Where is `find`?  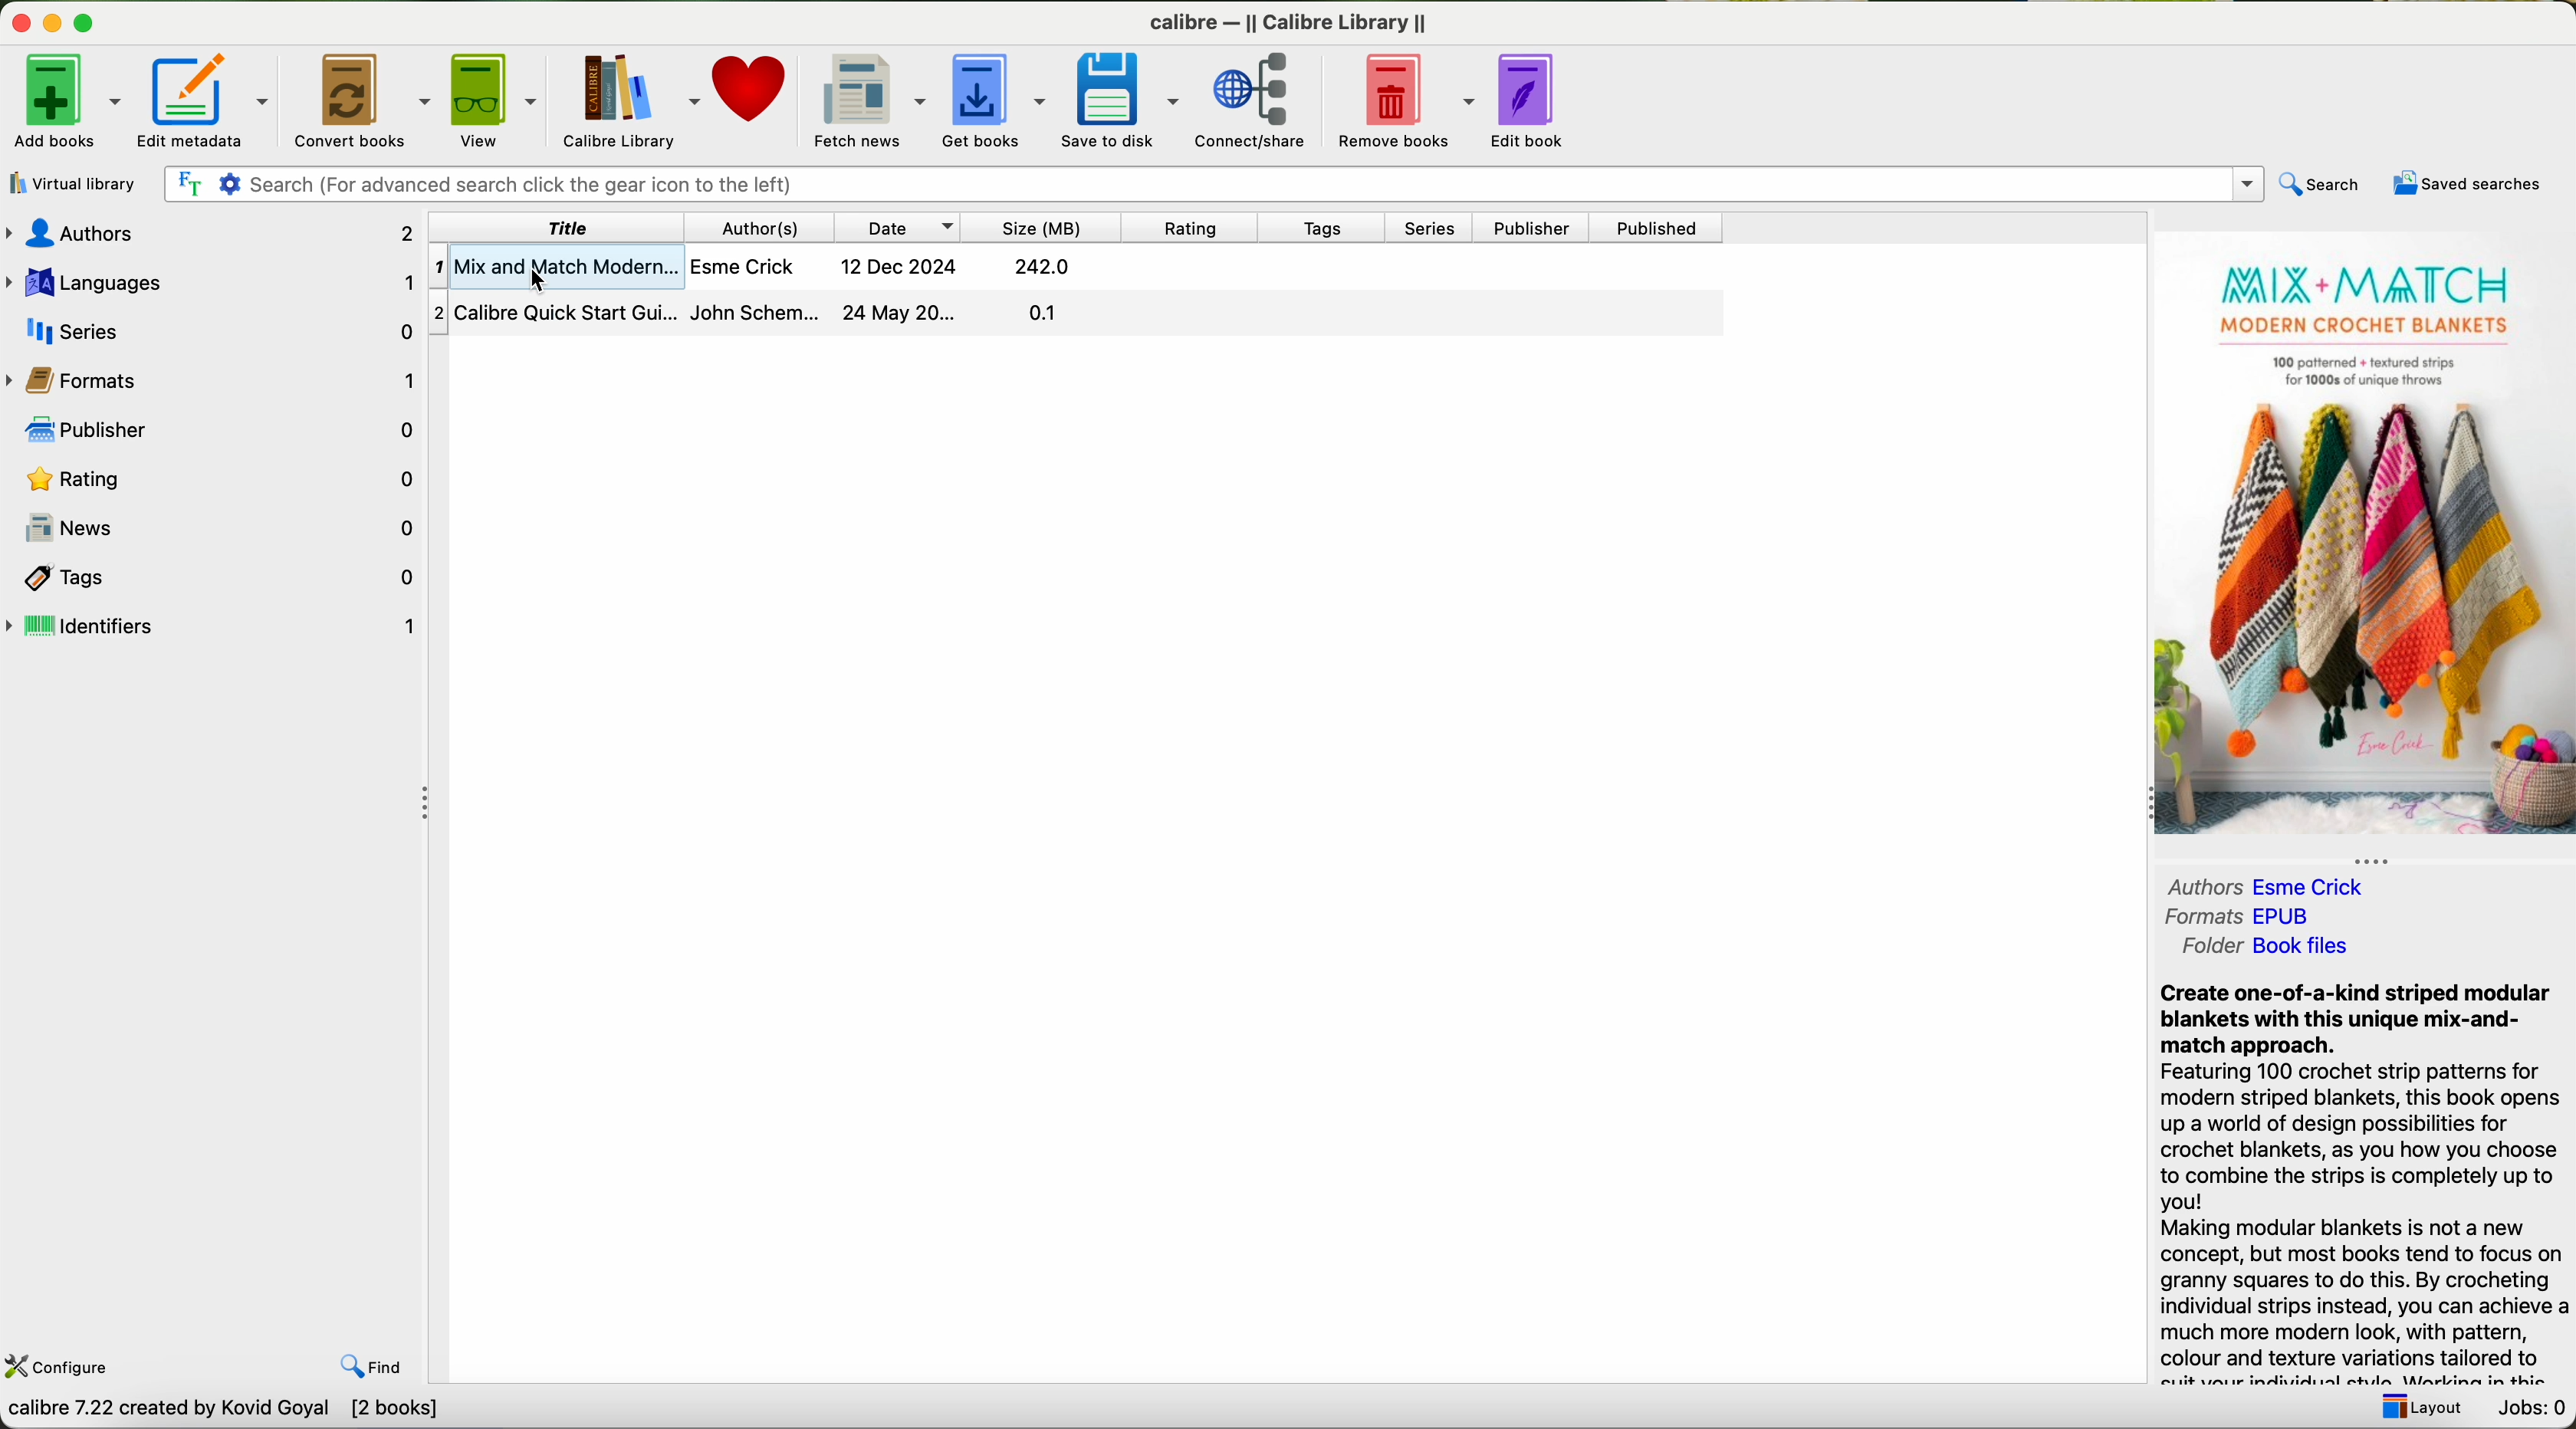
find is located at coordinates (378, 1368).